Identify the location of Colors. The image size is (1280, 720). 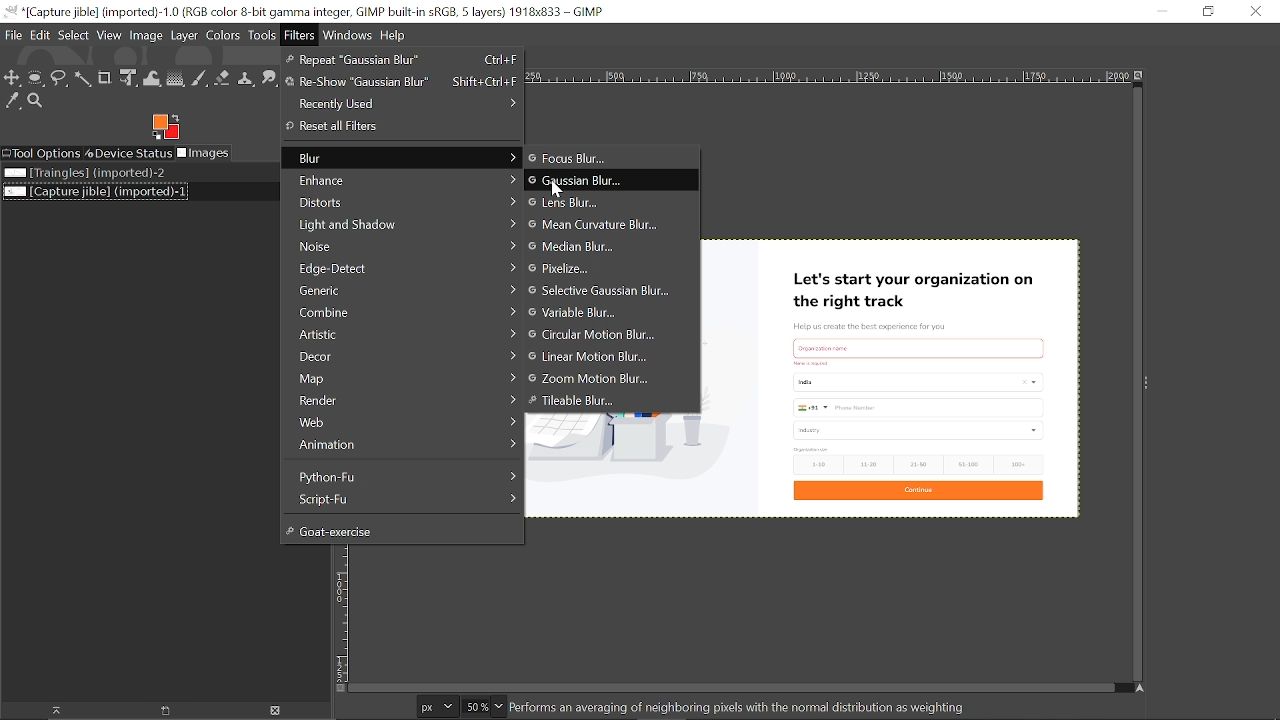
(225, 37).